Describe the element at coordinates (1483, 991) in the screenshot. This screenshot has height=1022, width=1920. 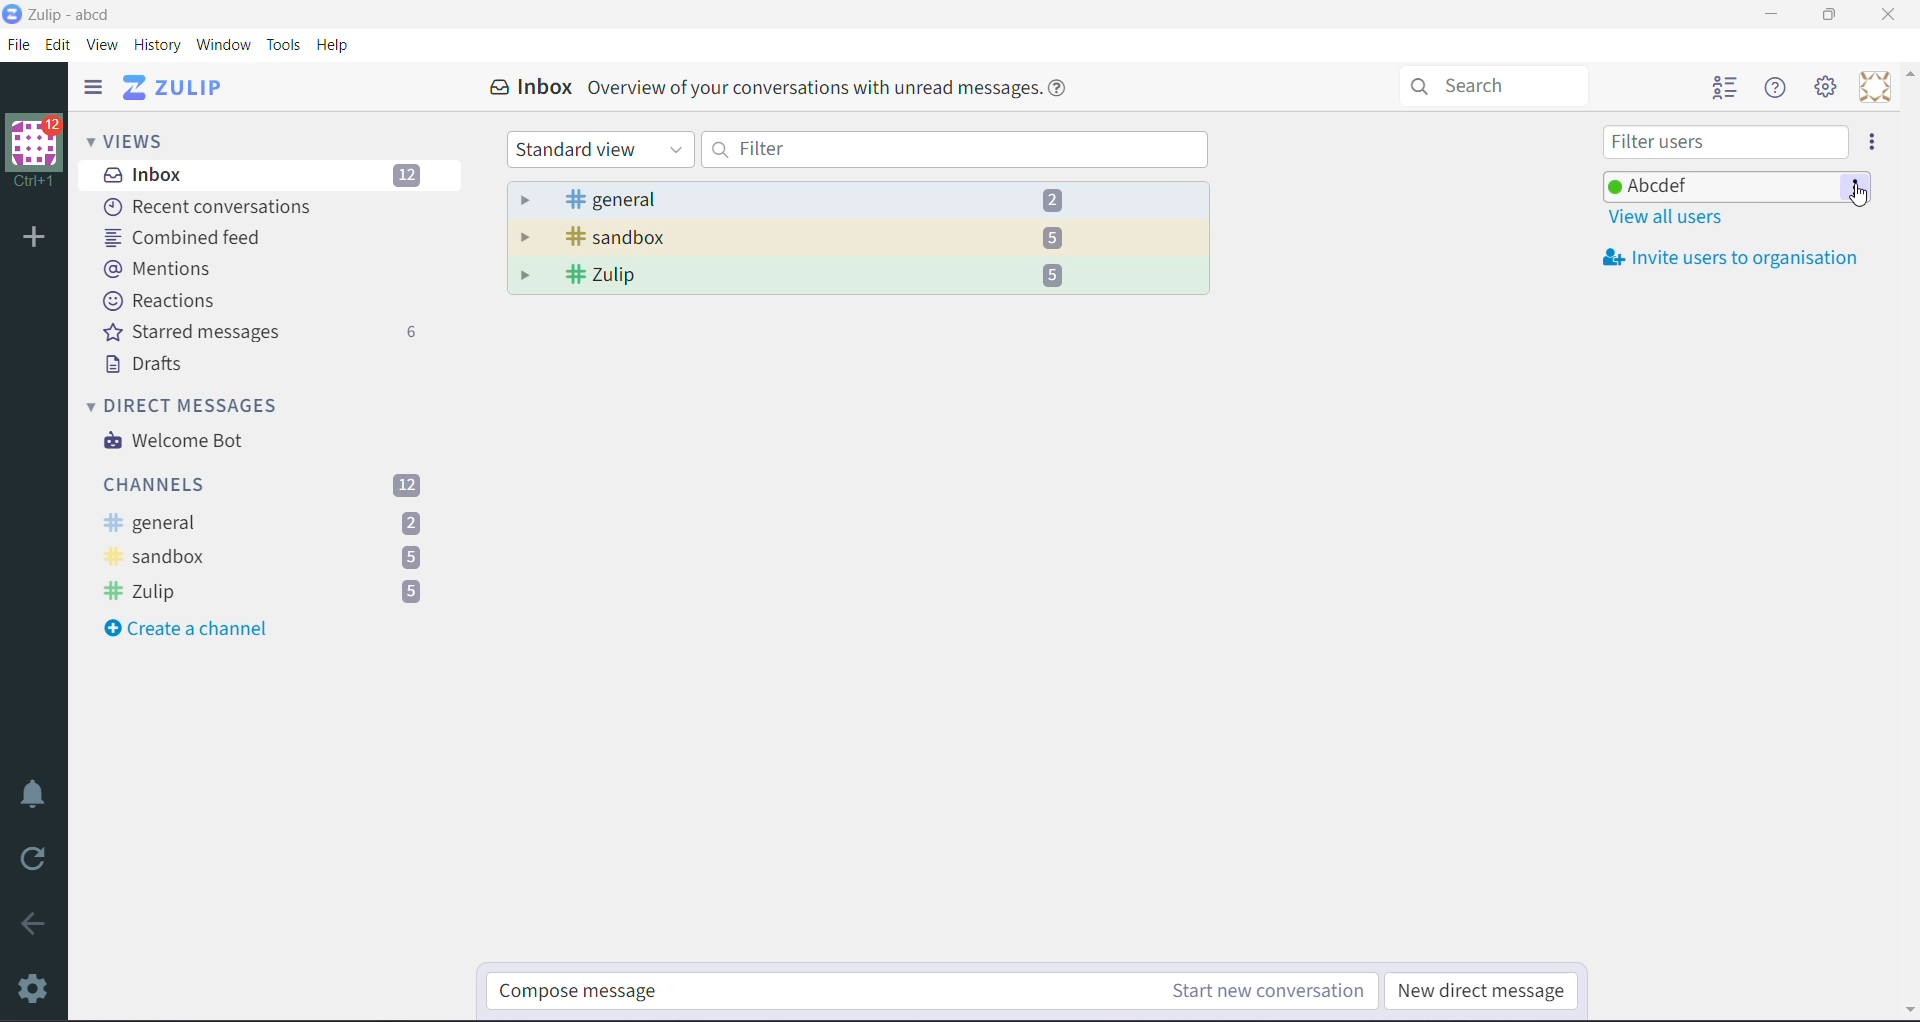
I see `New direct message` at that location.